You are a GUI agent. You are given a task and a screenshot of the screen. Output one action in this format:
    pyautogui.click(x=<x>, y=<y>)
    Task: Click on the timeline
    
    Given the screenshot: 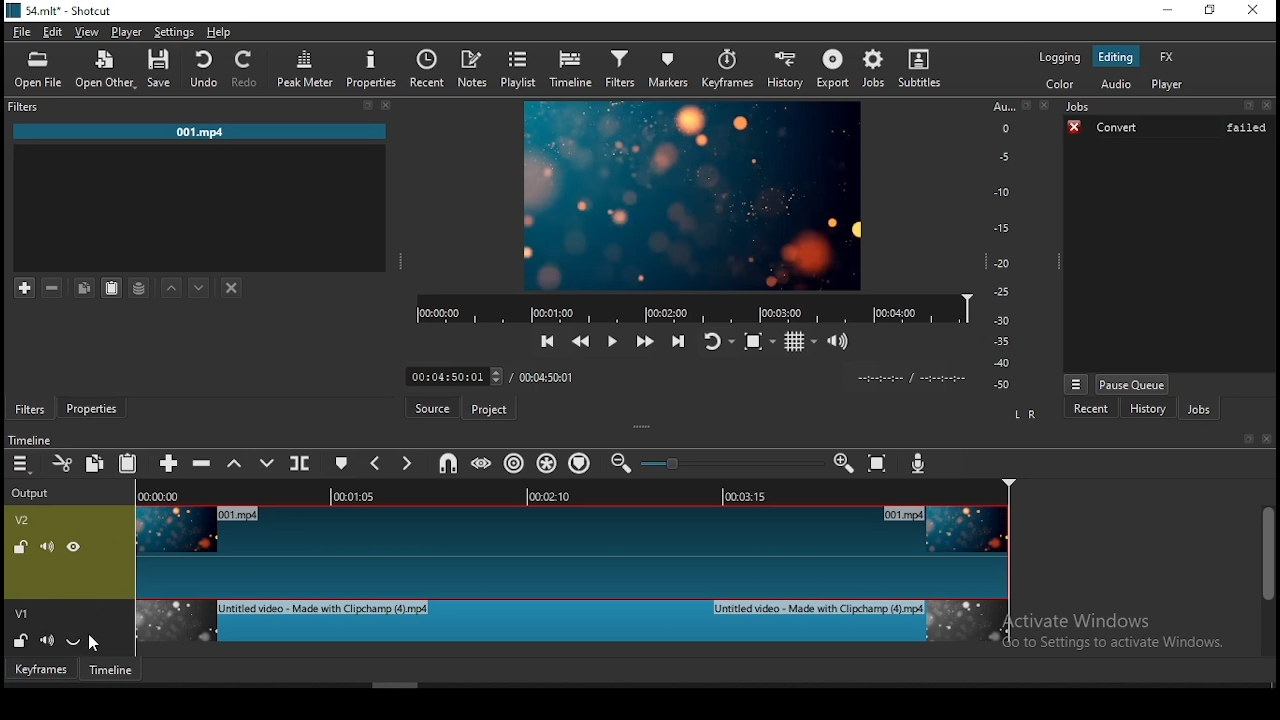 What is the action you would take?
    pyautogui.click(x=115, y=671)
    